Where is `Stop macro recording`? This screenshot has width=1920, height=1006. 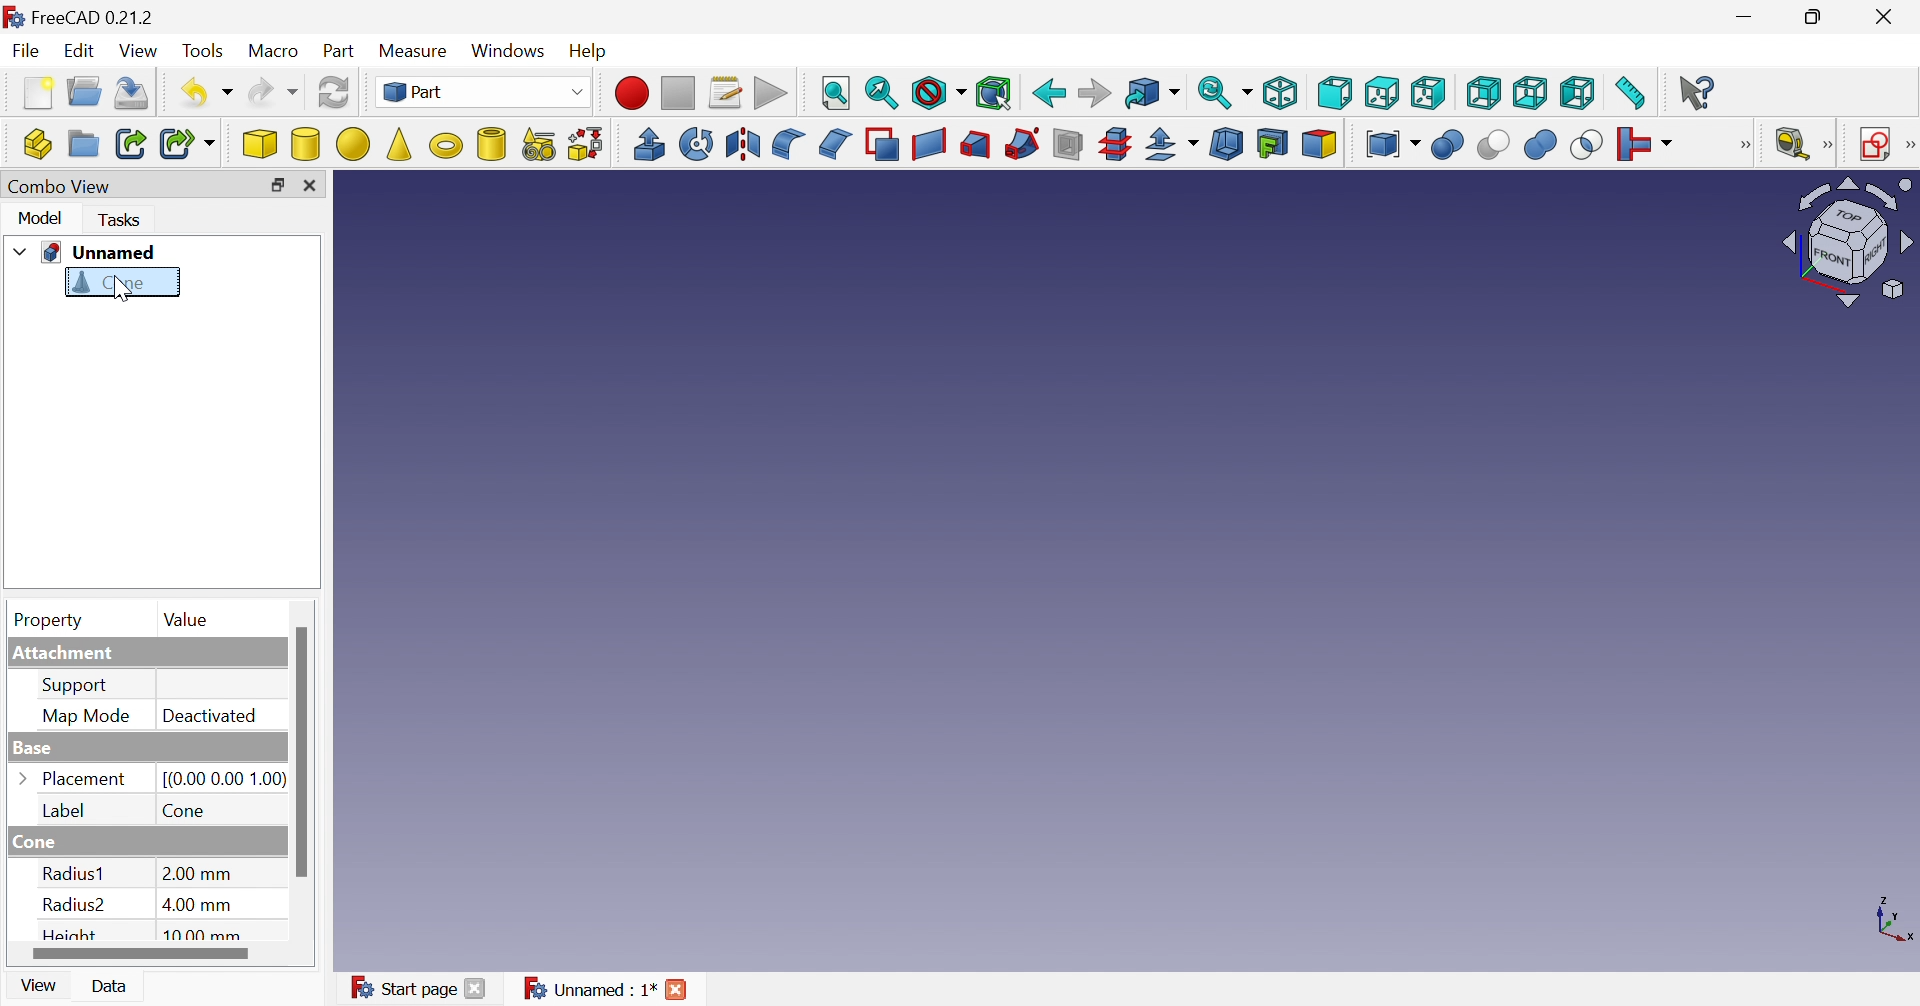 Stop macro recording is located at coordinates (682, 91).